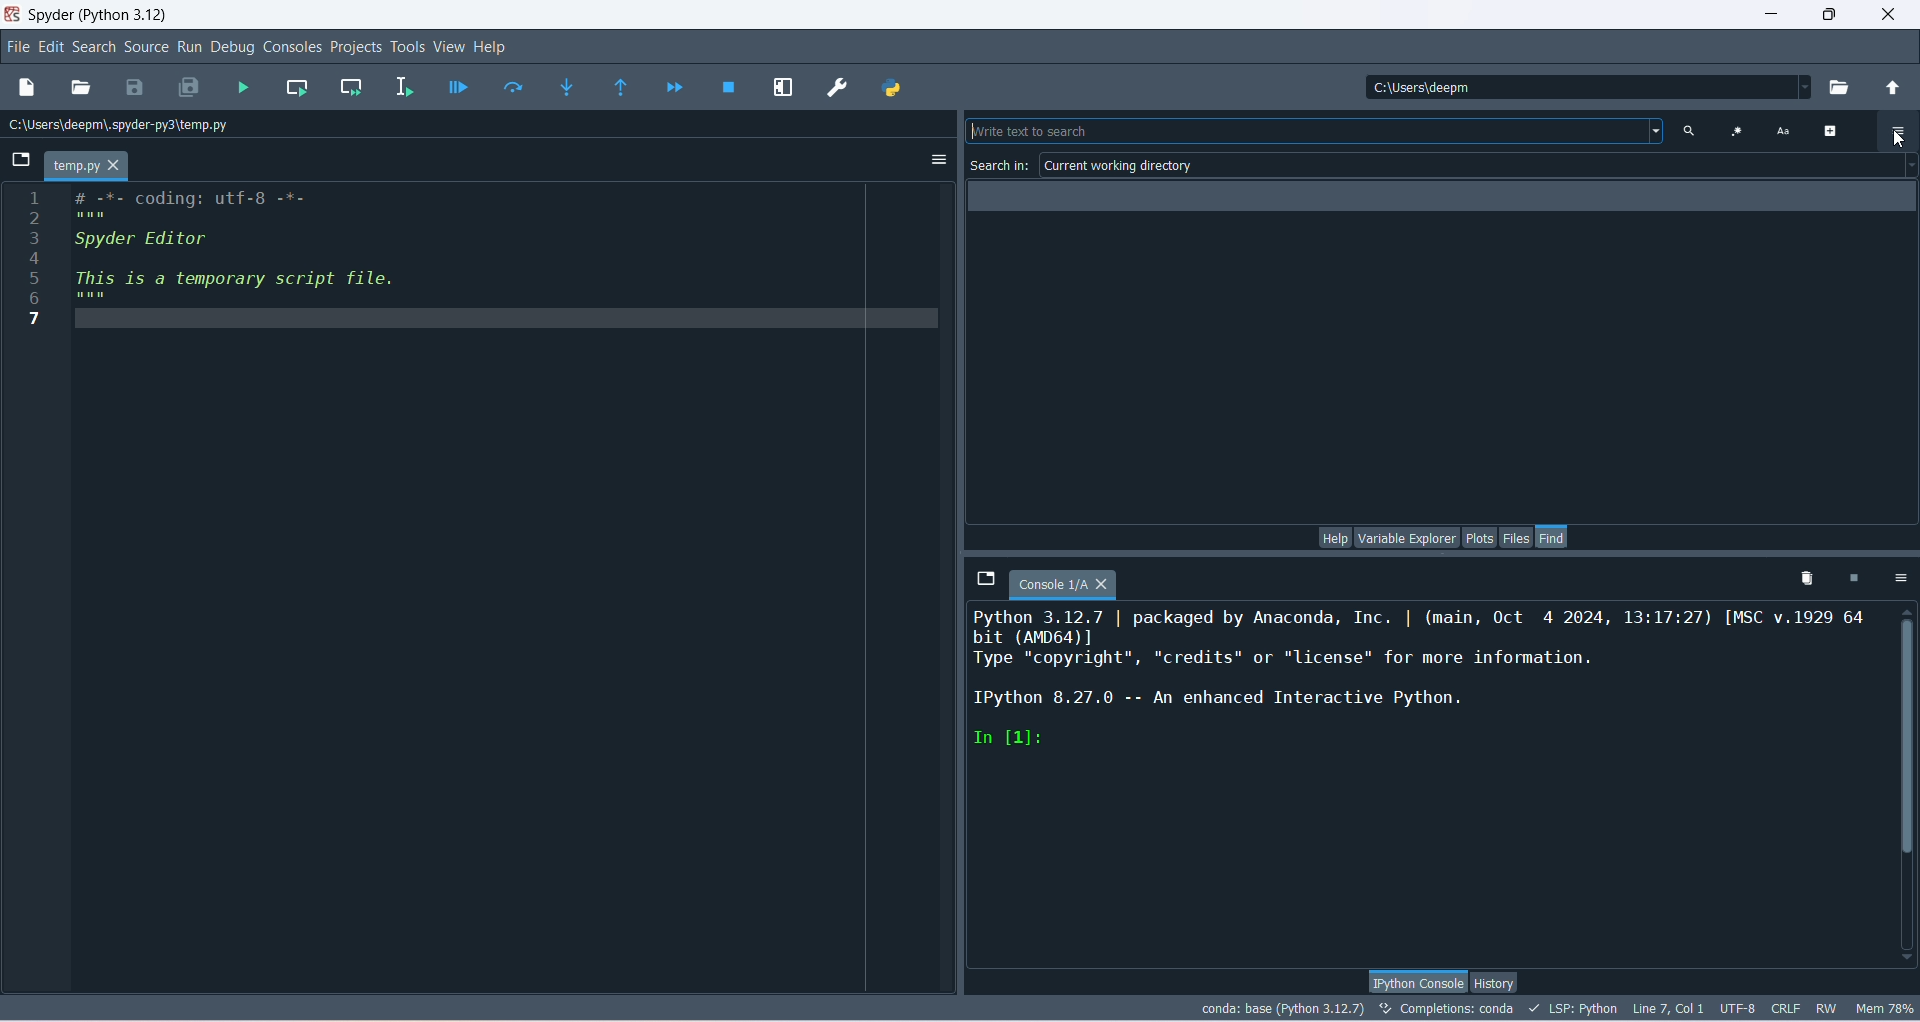 The width and height of the screenshot is (1920, 1022). I want to click on advanced options, so click(1838, 131).